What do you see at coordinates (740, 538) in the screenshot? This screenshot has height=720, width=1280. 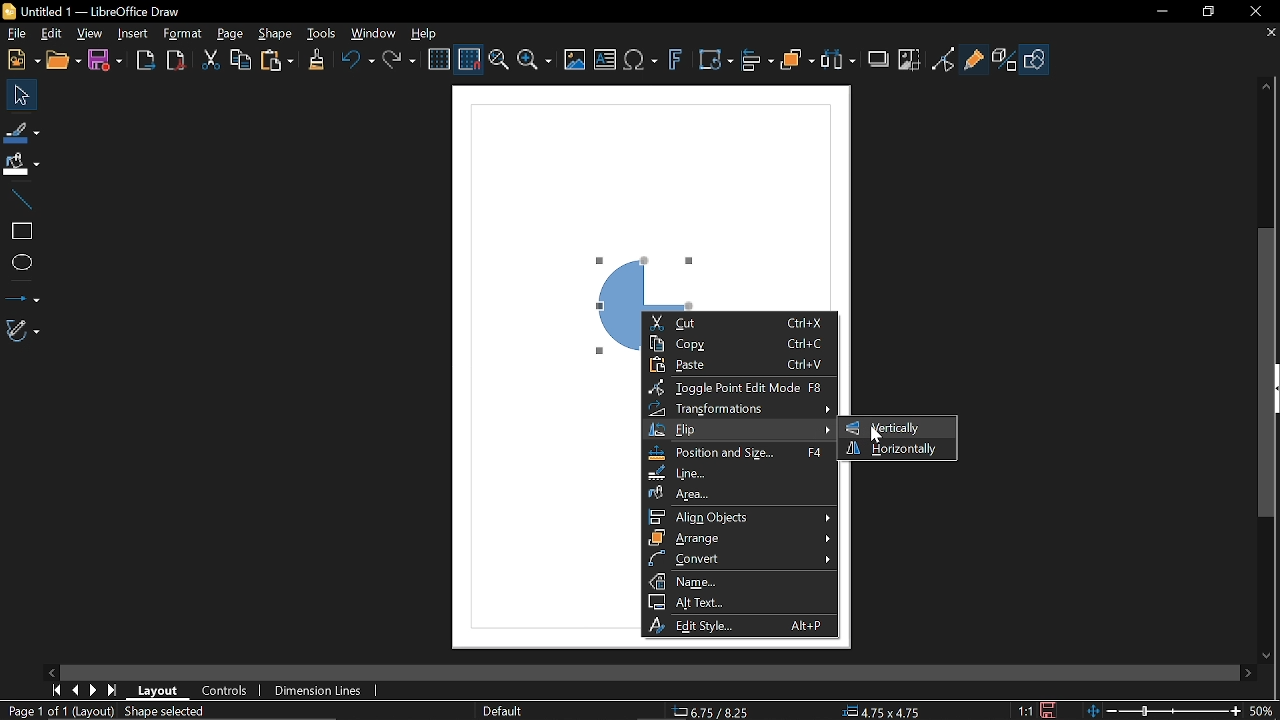 I see `Arrange` at bounding box center [740, 538].